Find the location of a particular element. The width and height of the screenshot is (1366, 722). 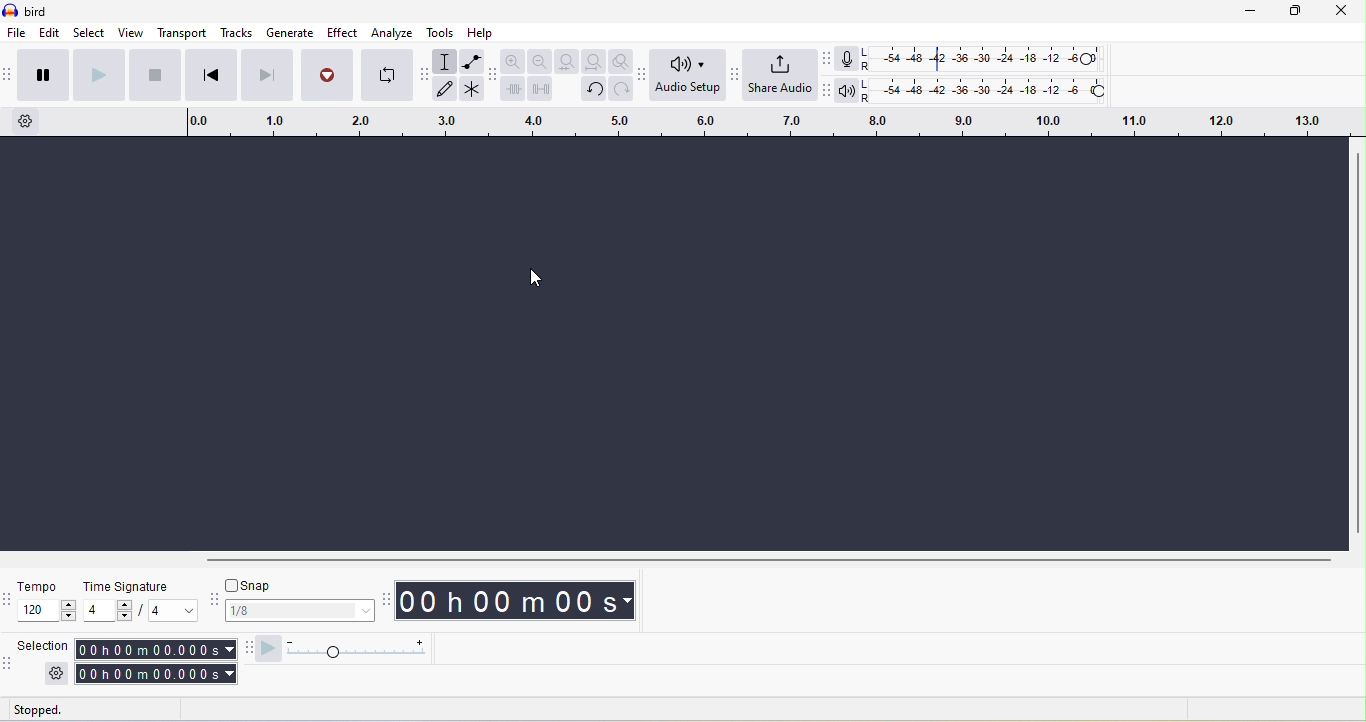

tempo is located at coordinates (47, 586).